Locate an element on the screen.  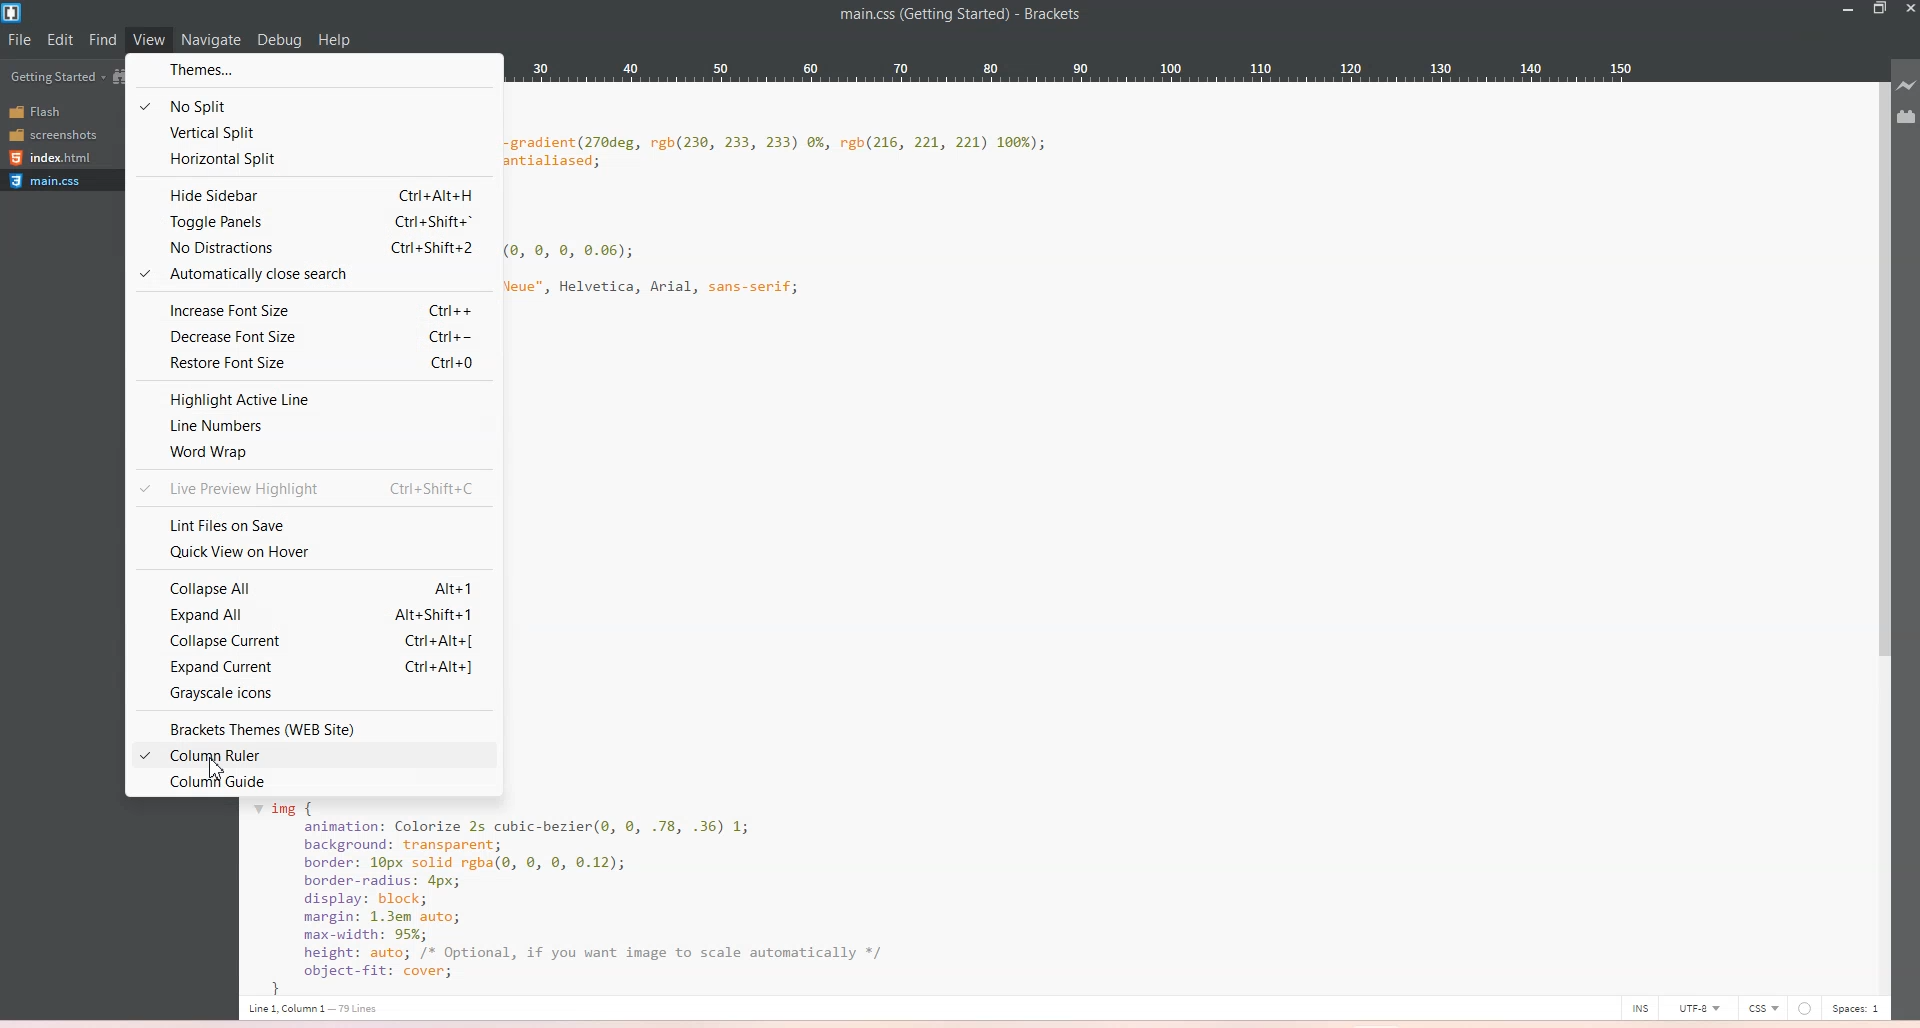
Spaces: 1 is located at coordinates (1859, 1009).